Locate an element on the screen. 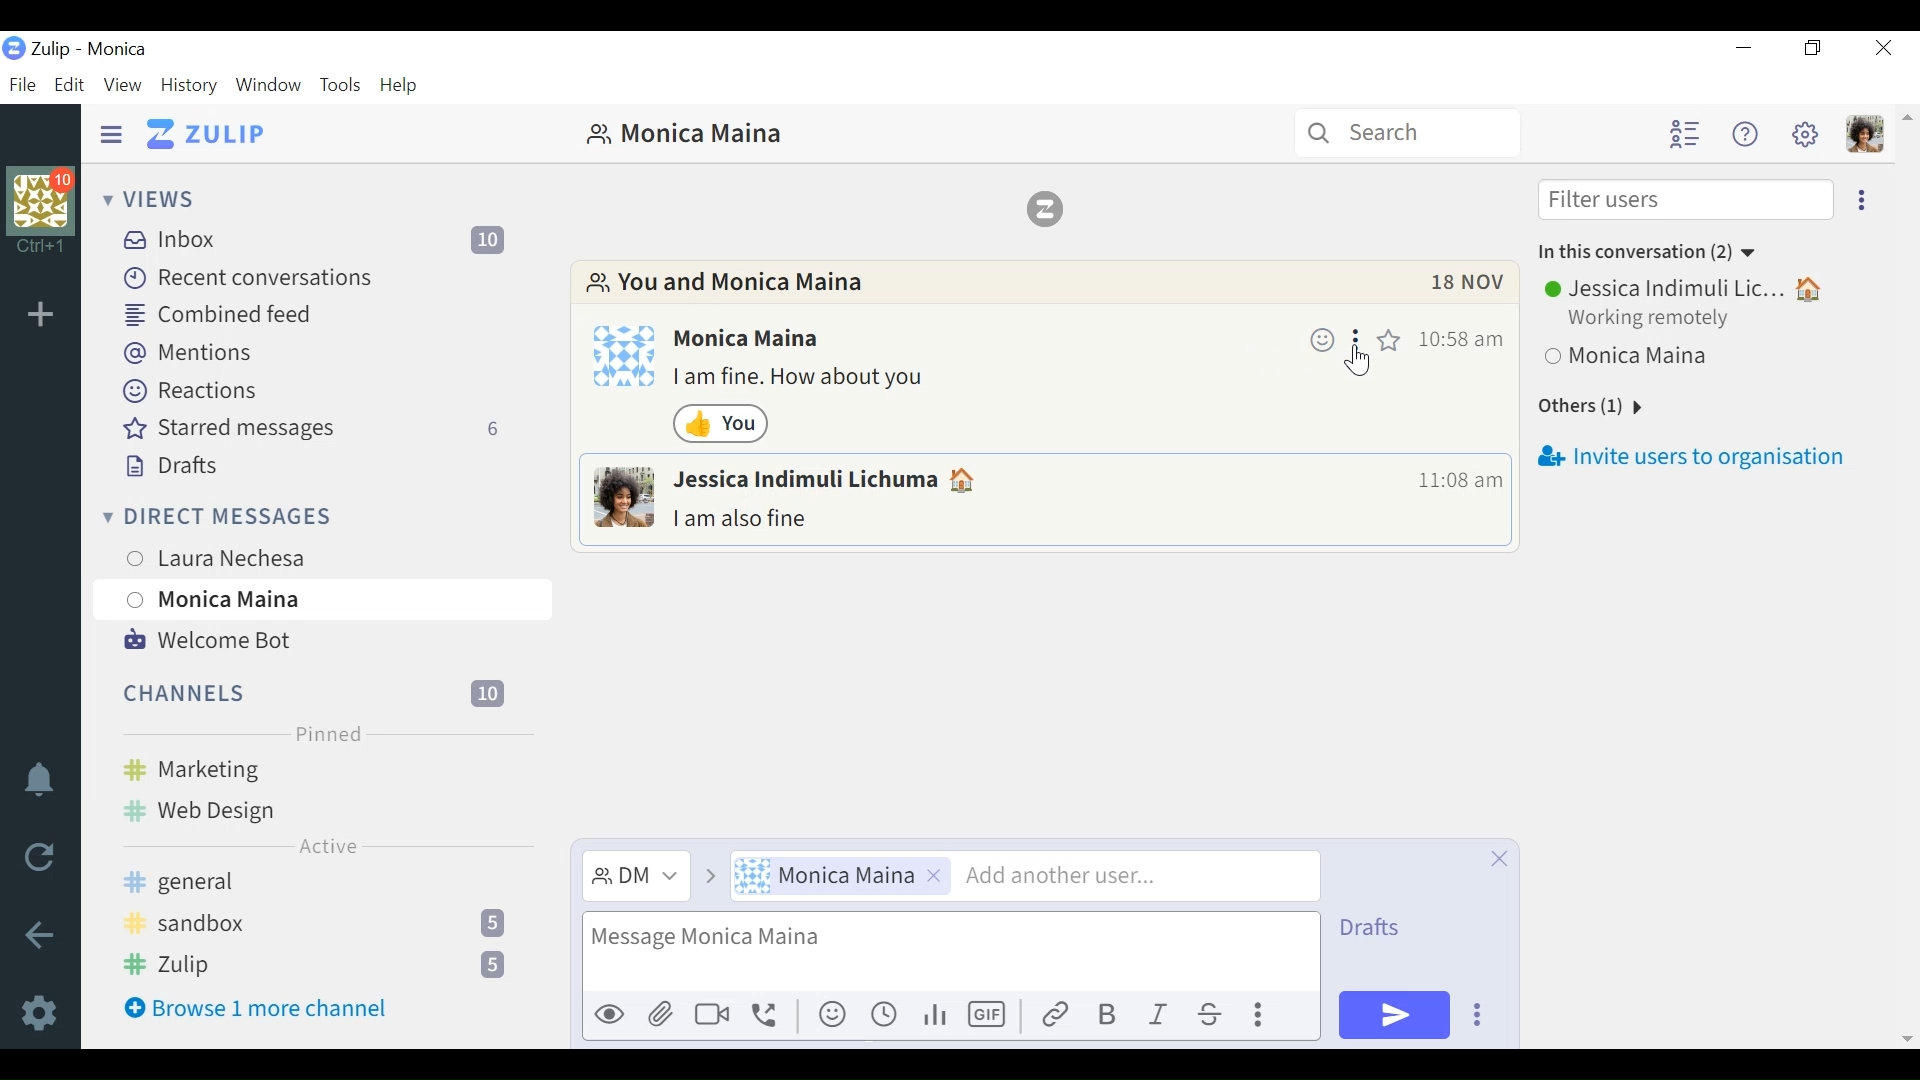 The image size is (1920, 1080). Help menu is located at coordinates (1745, 136).